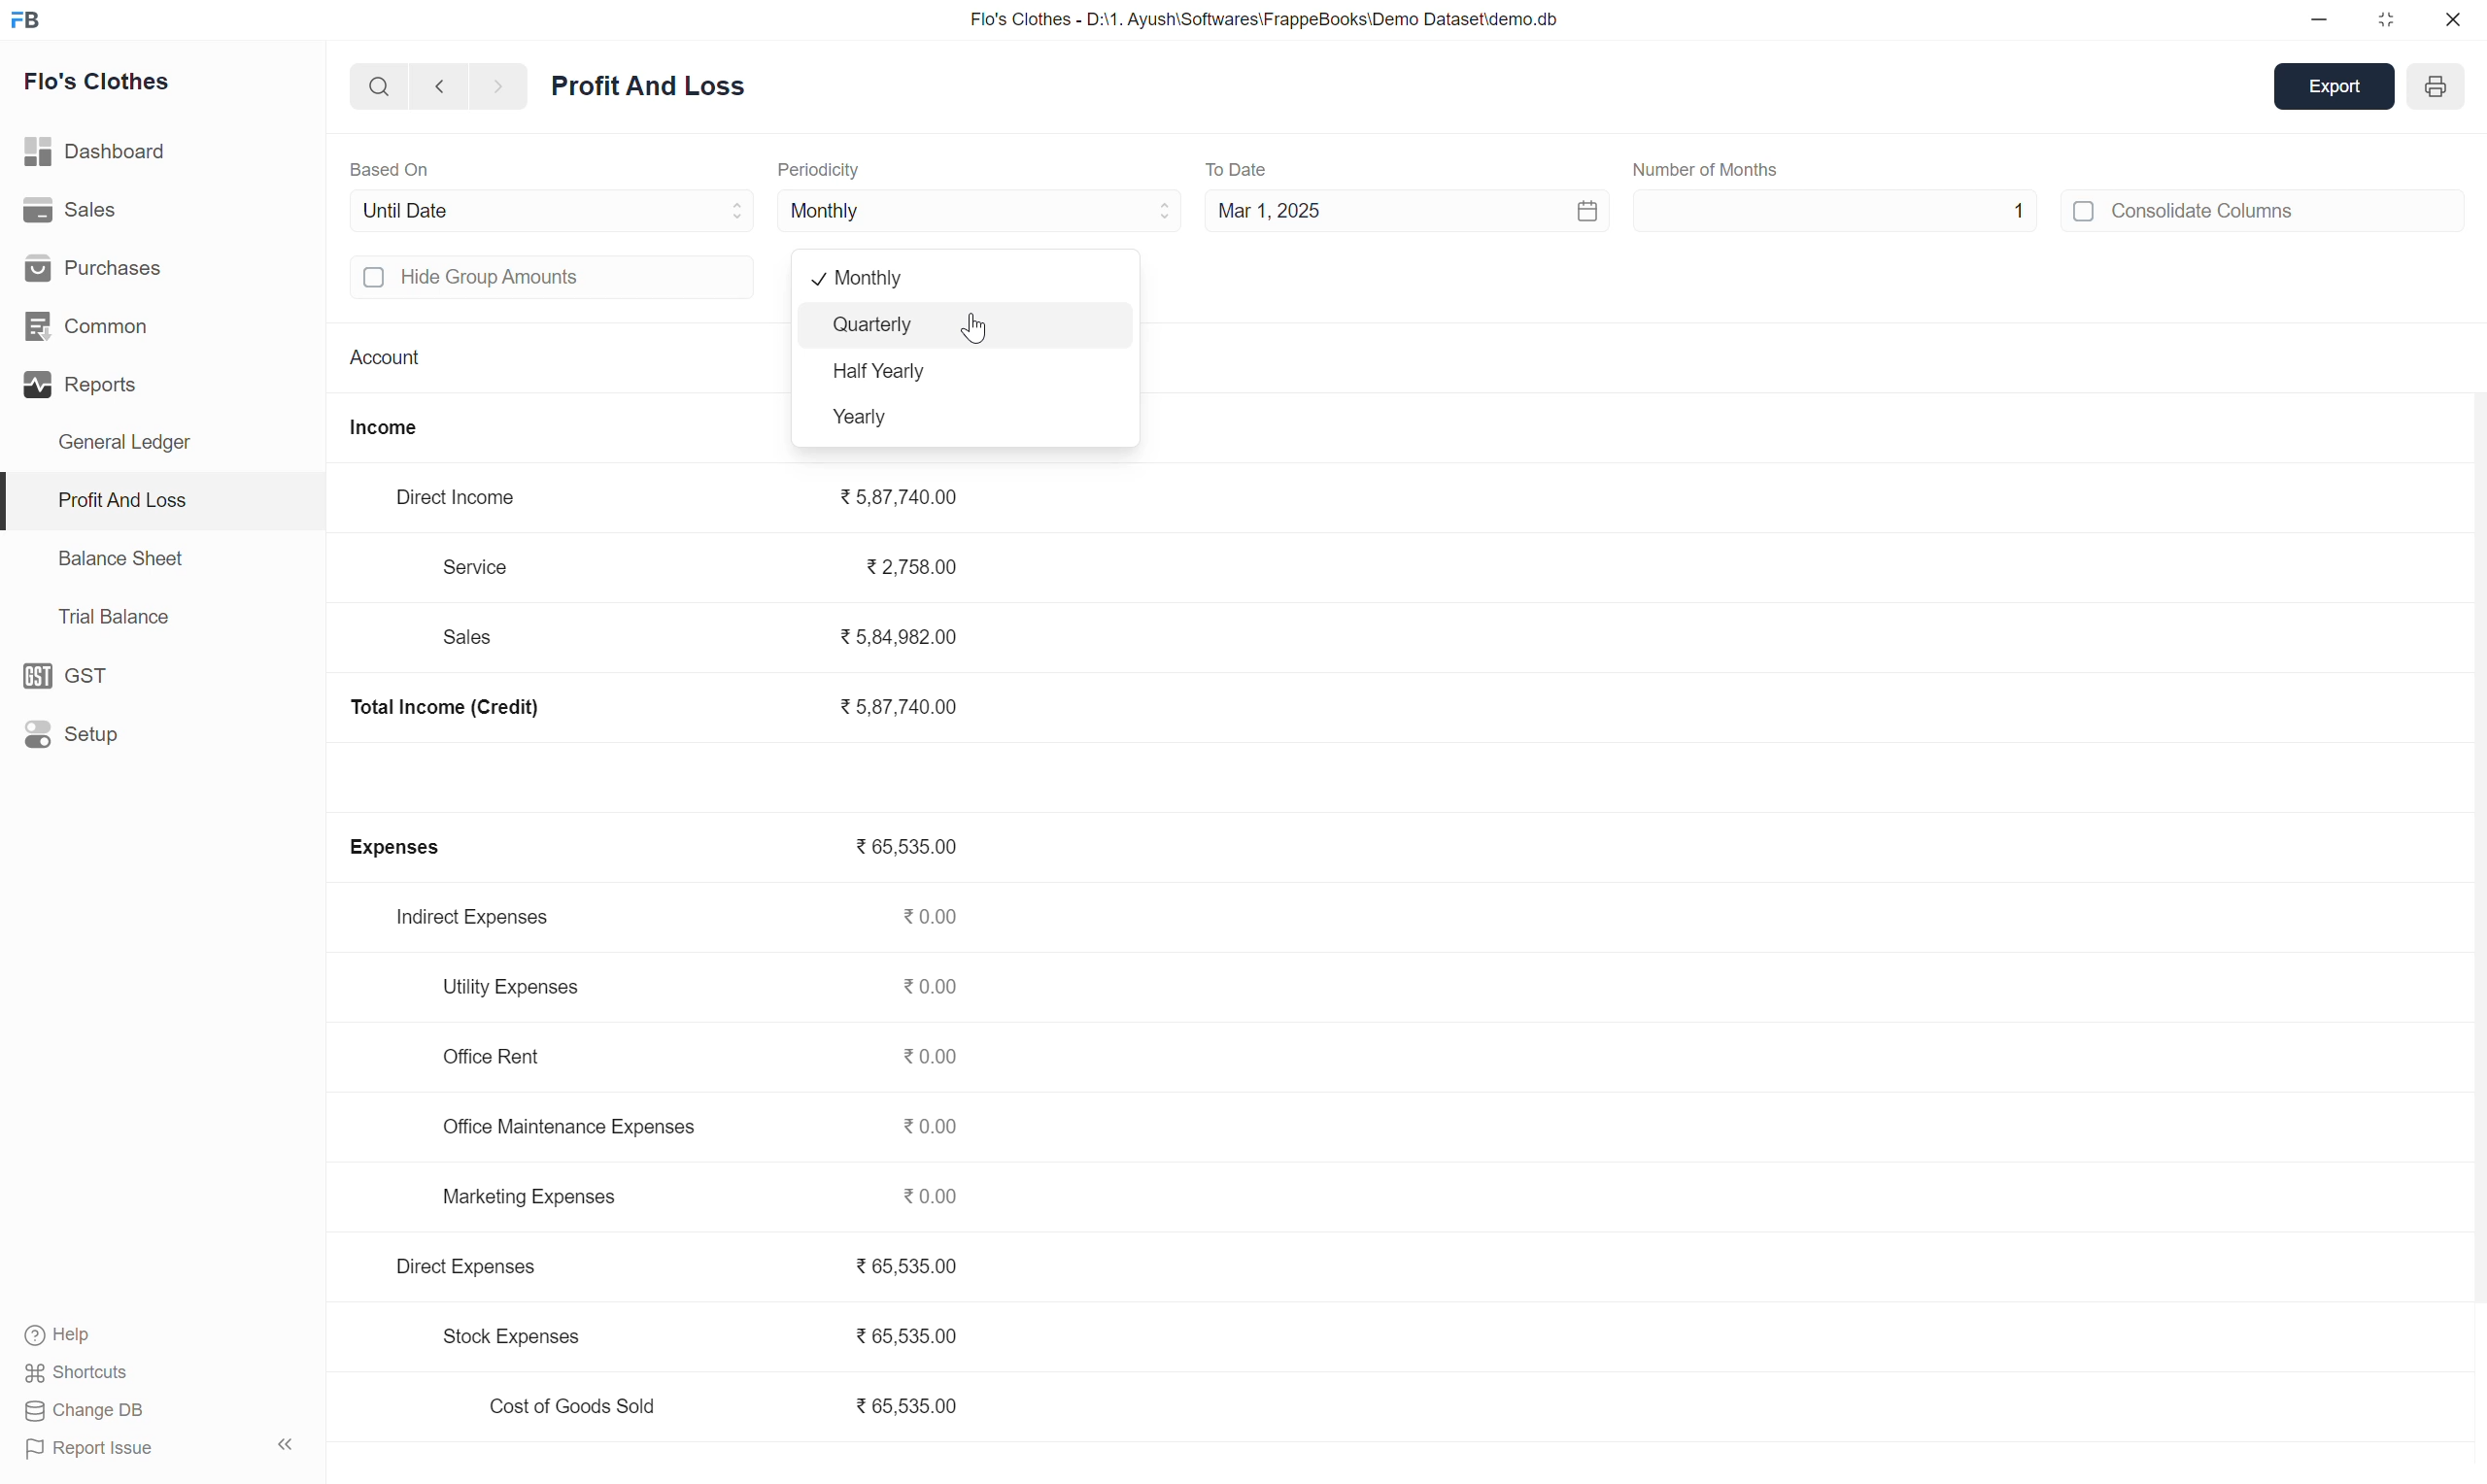 The width and height of the screenshot is (2487, 1484). Describe the element at coordinates (867, 324) in the screenshot. I see `Quarterly` at that location.